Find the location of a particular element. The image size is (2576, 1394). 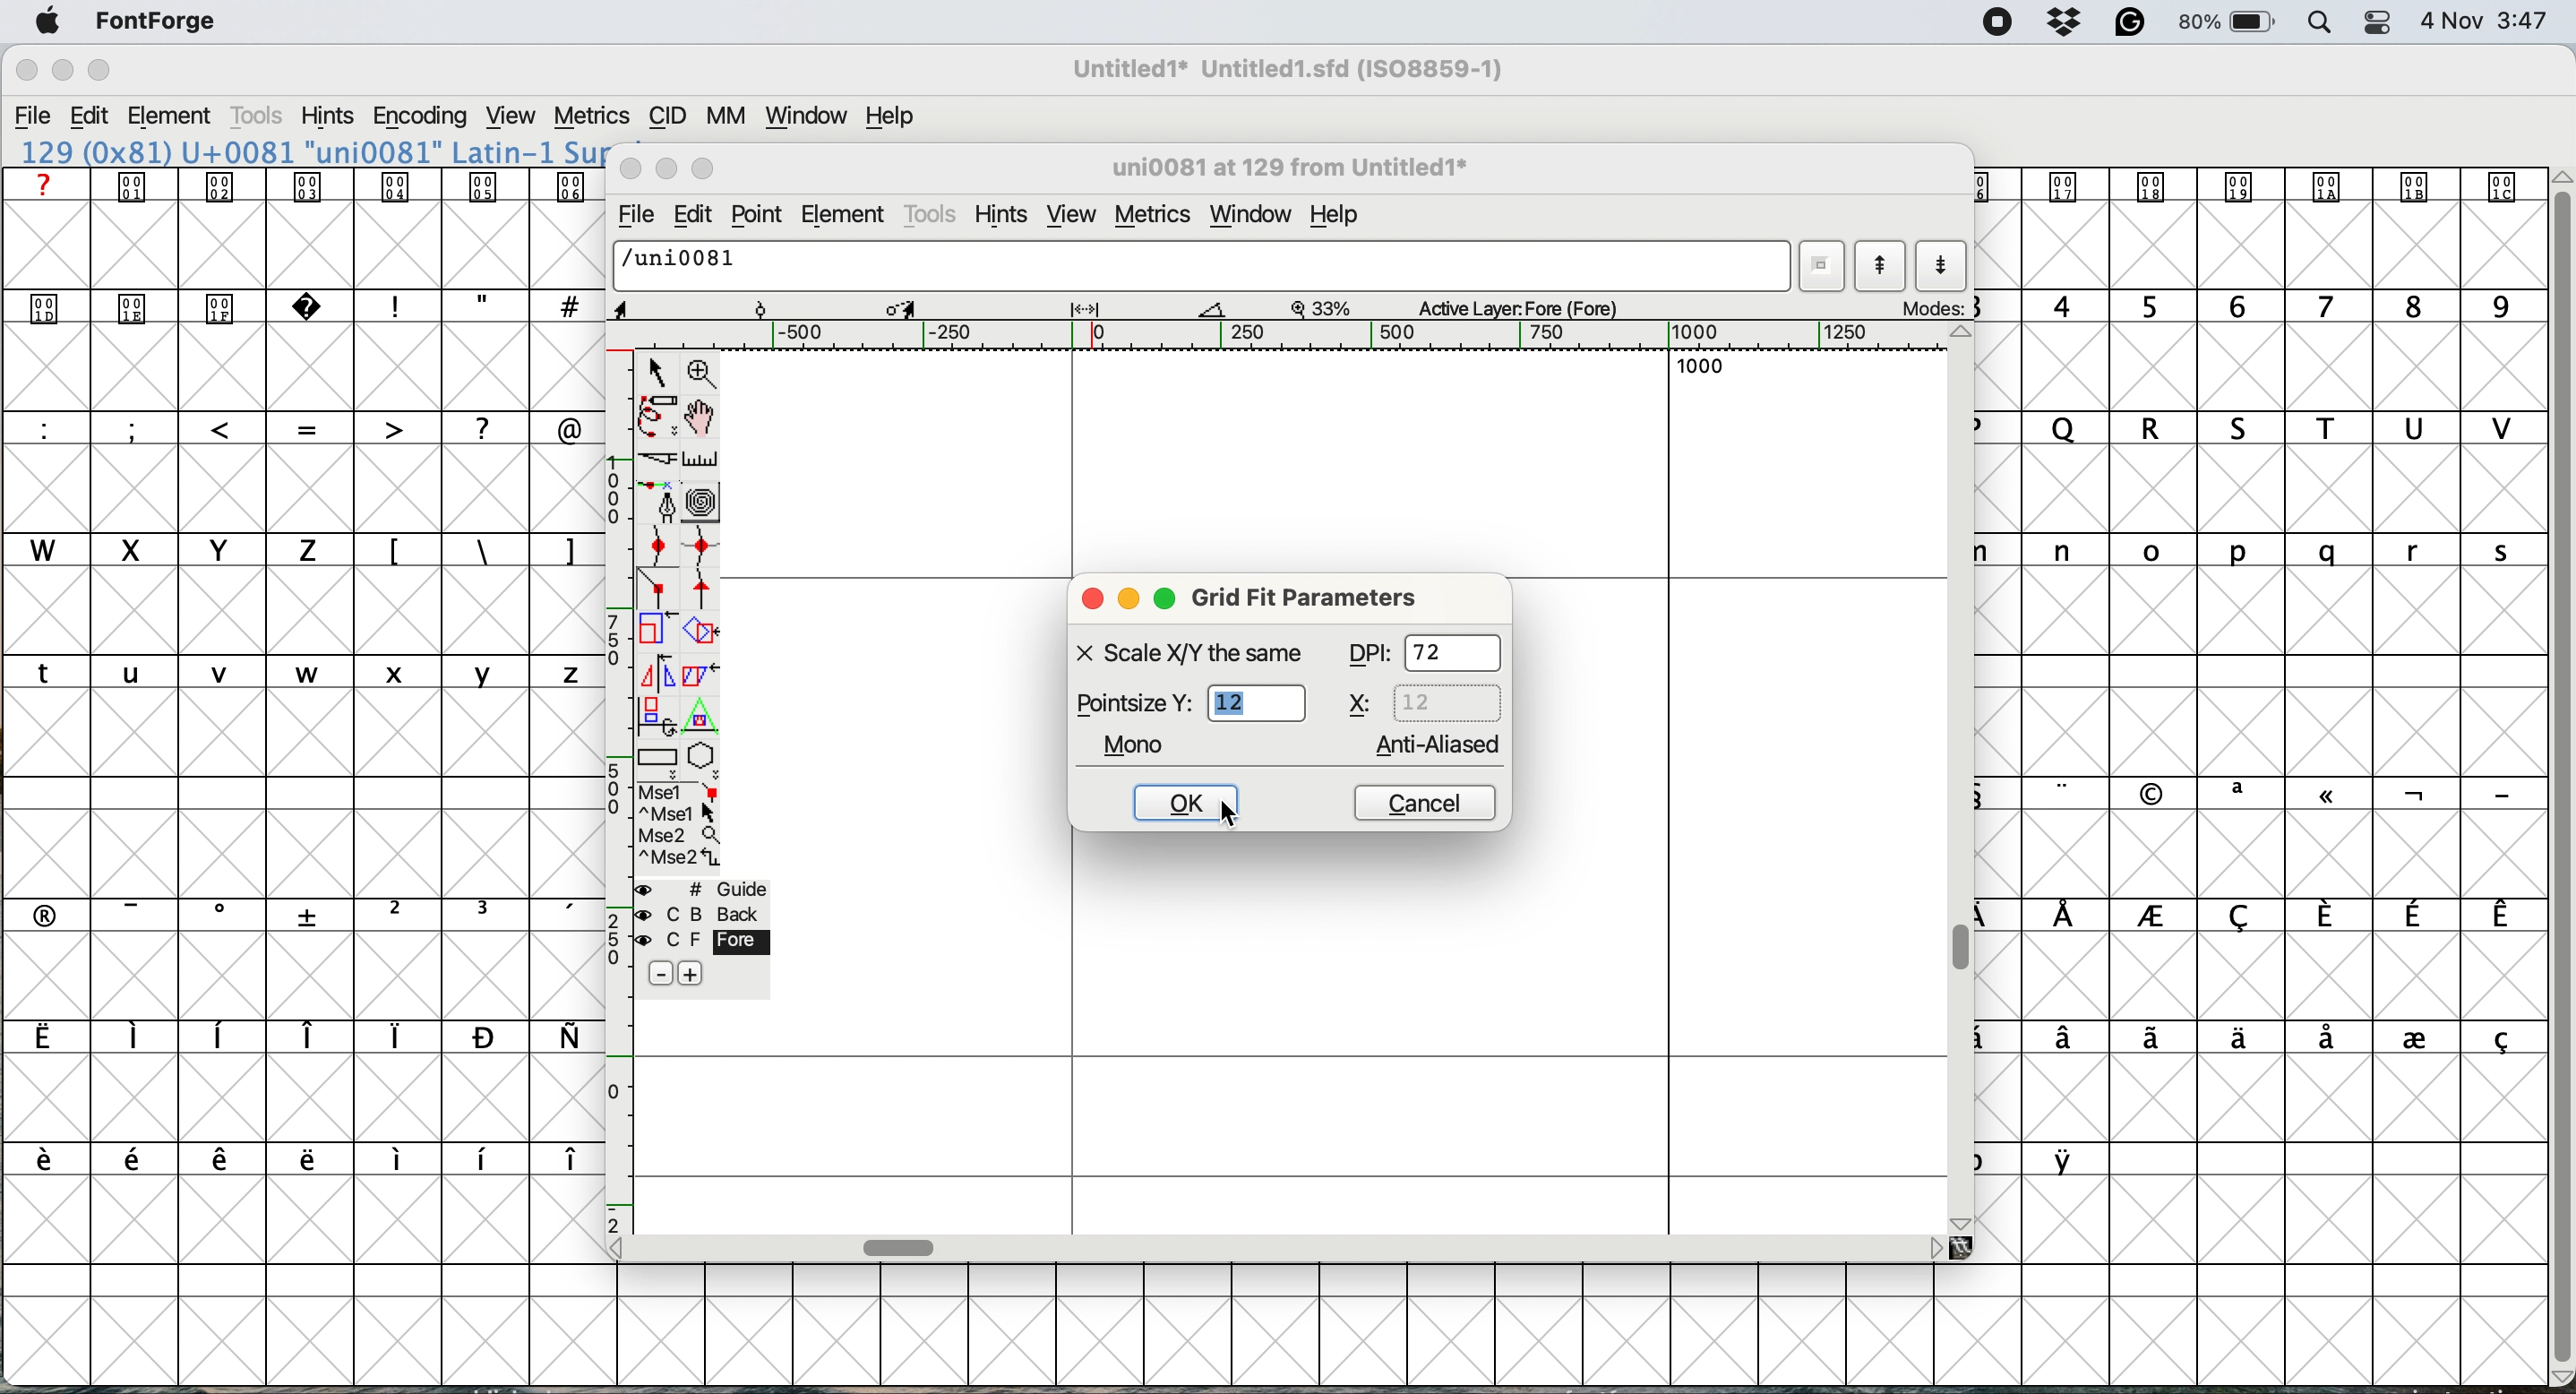

mono is located at coordinates (1140, 746).